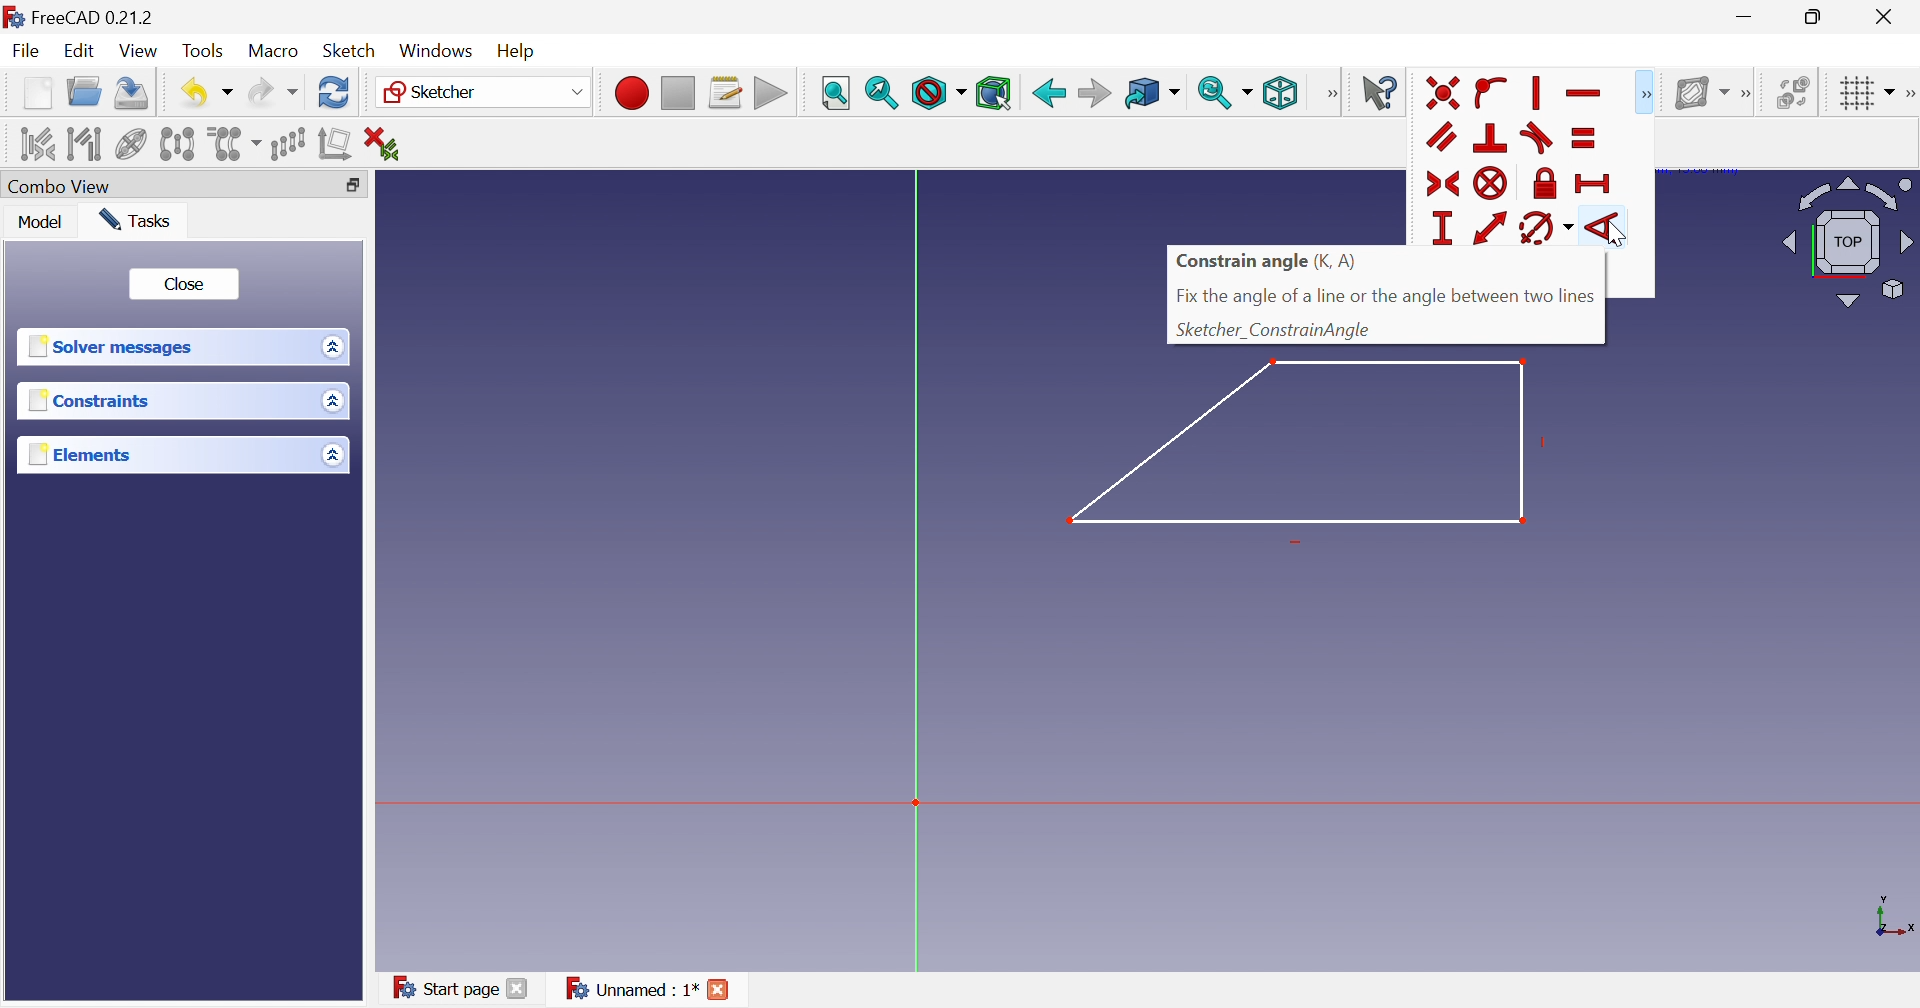 The height and width of the screenshot is (1008, 1920). Describe the element at coordinates (89, 401) in the screenshot. I see `Constraints` at that location.